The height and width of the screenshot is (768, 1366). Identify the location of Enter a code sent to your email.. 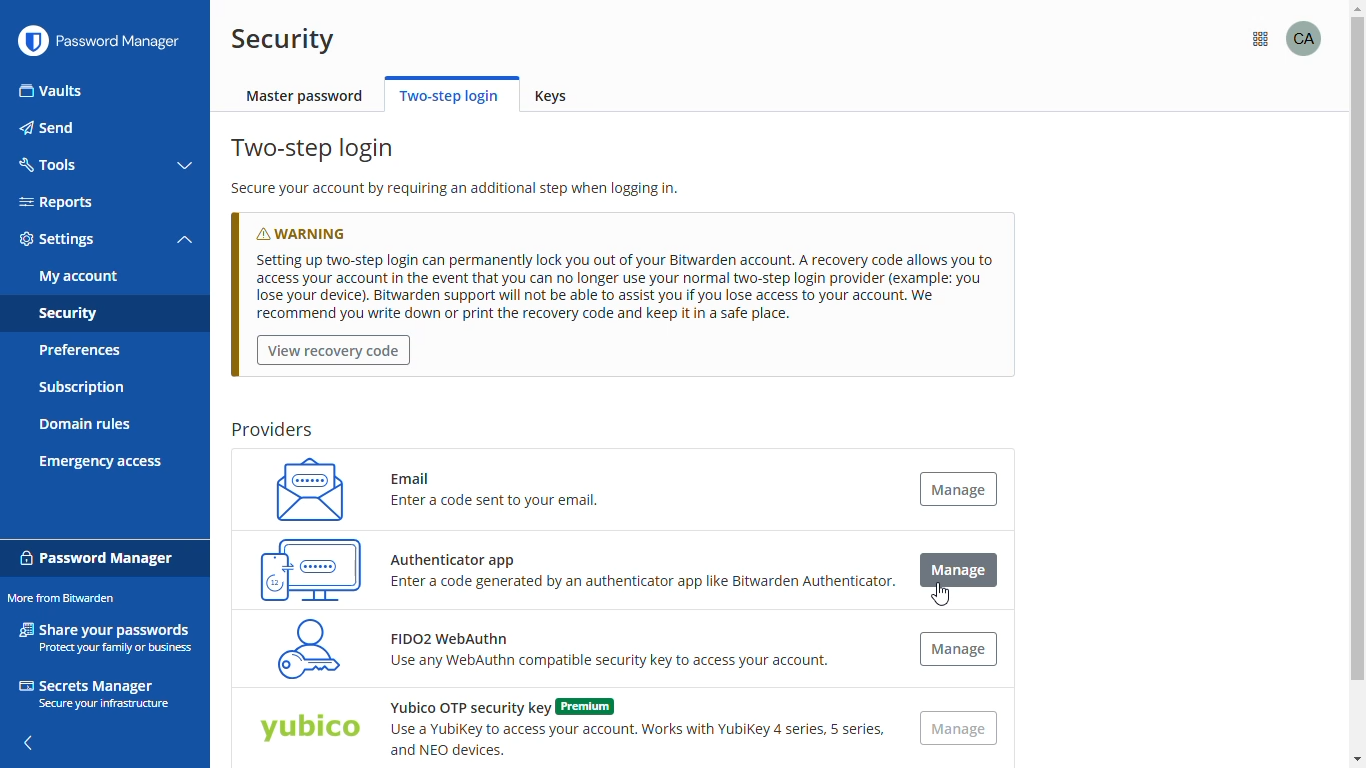
(496, 504).